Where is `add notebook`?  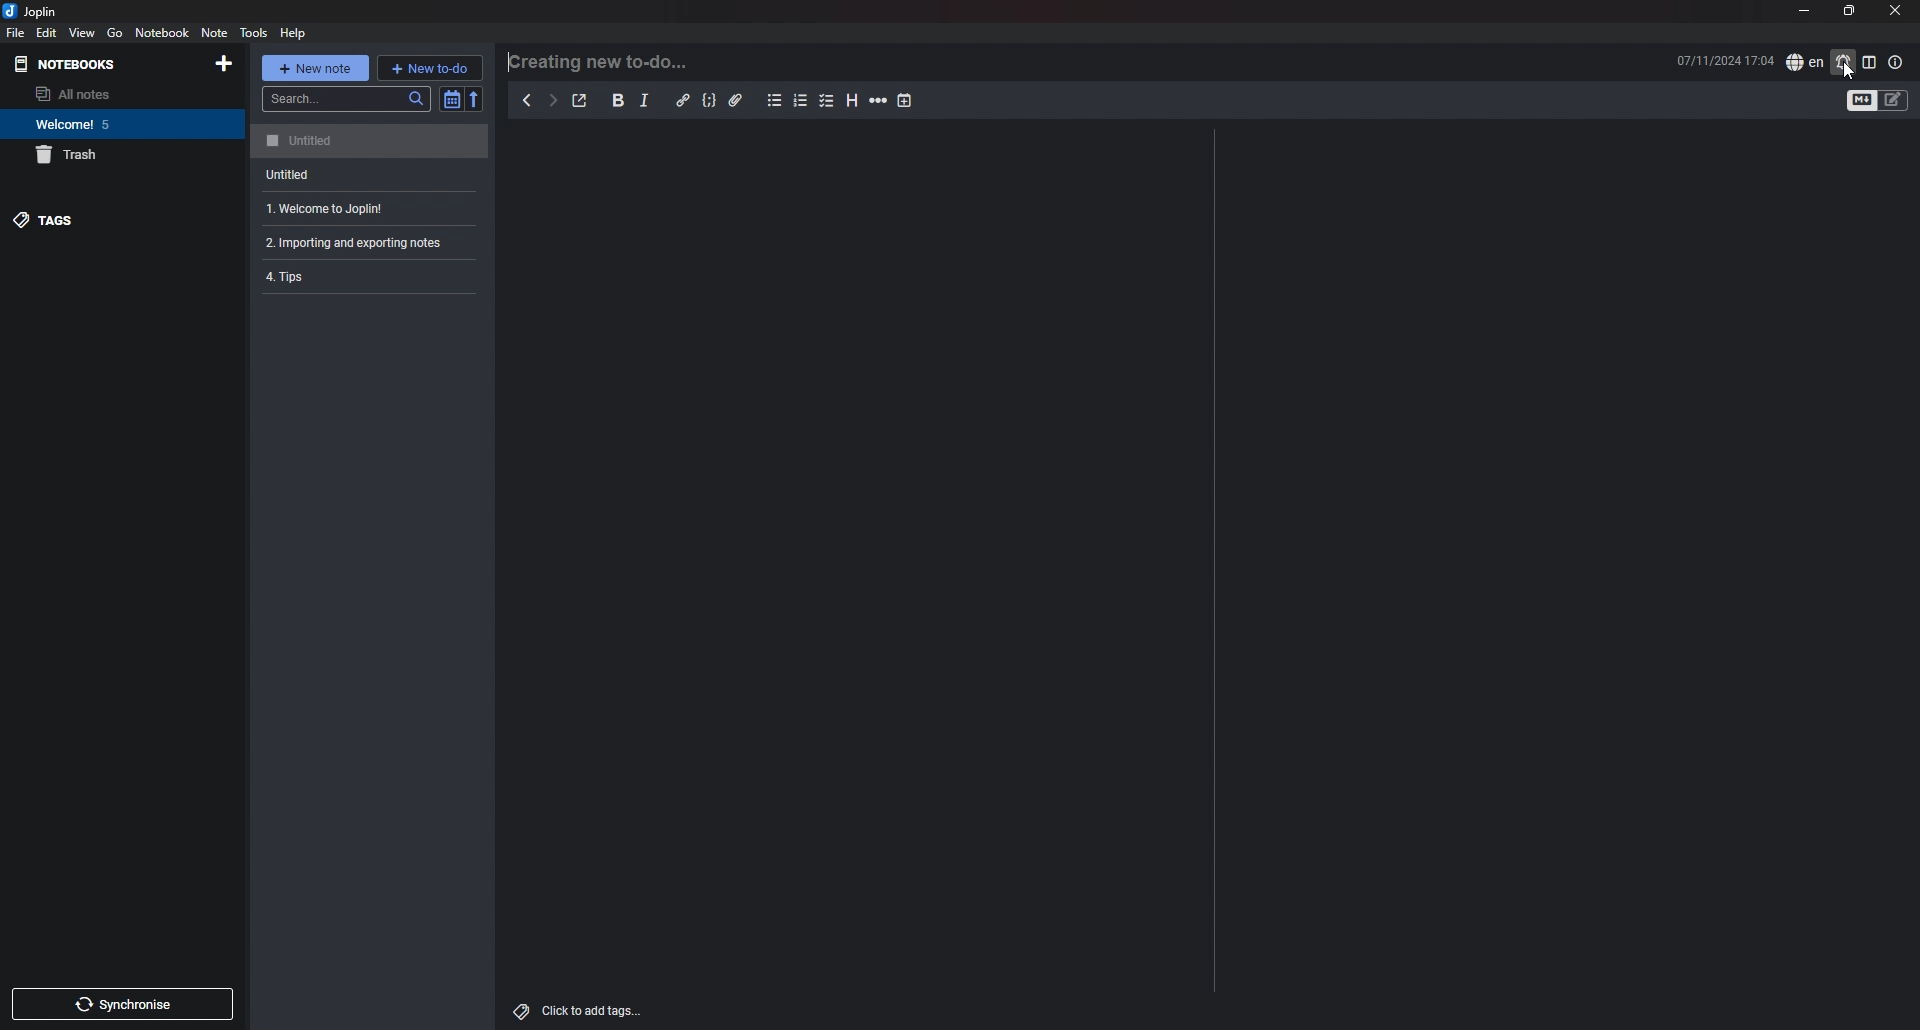
add notebook is located at coordinates (226, 63).